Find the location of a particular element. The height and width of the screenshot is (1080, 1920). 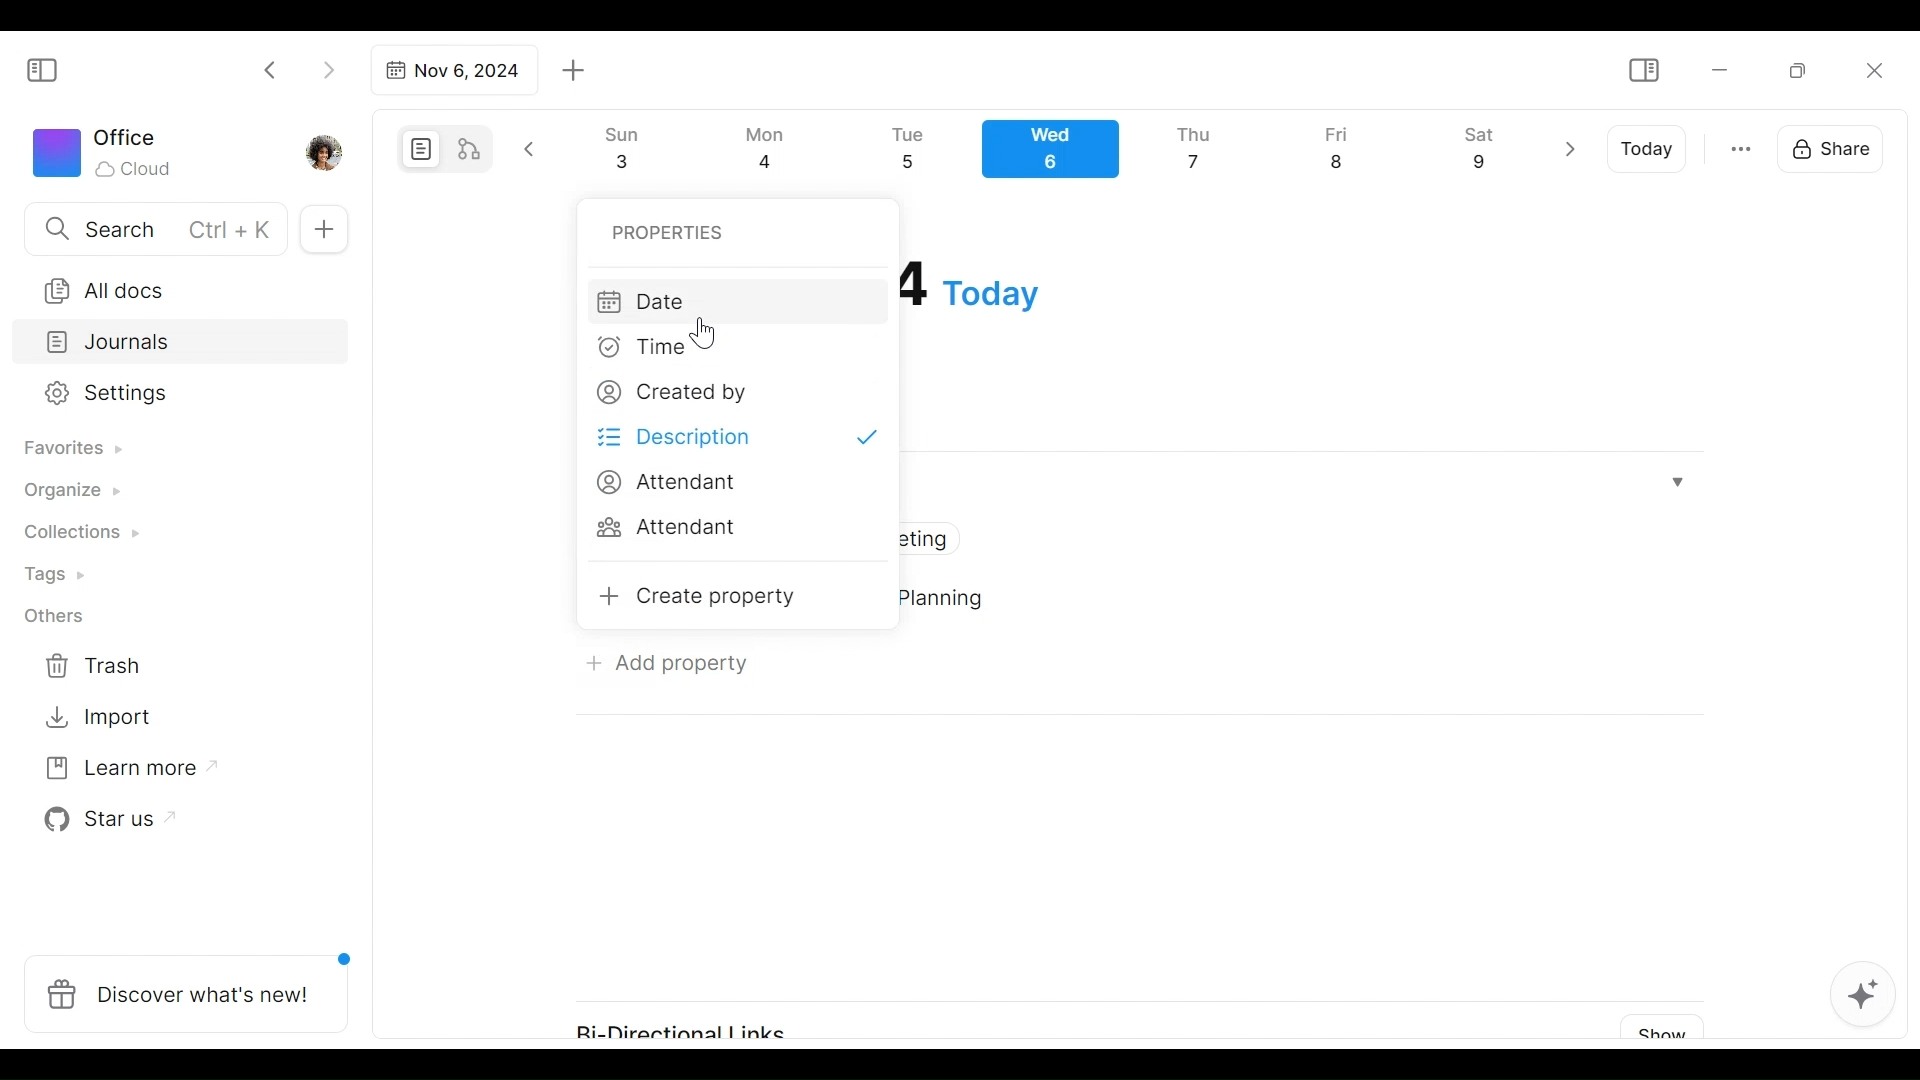

Collections is located at coordinates (79, 535).